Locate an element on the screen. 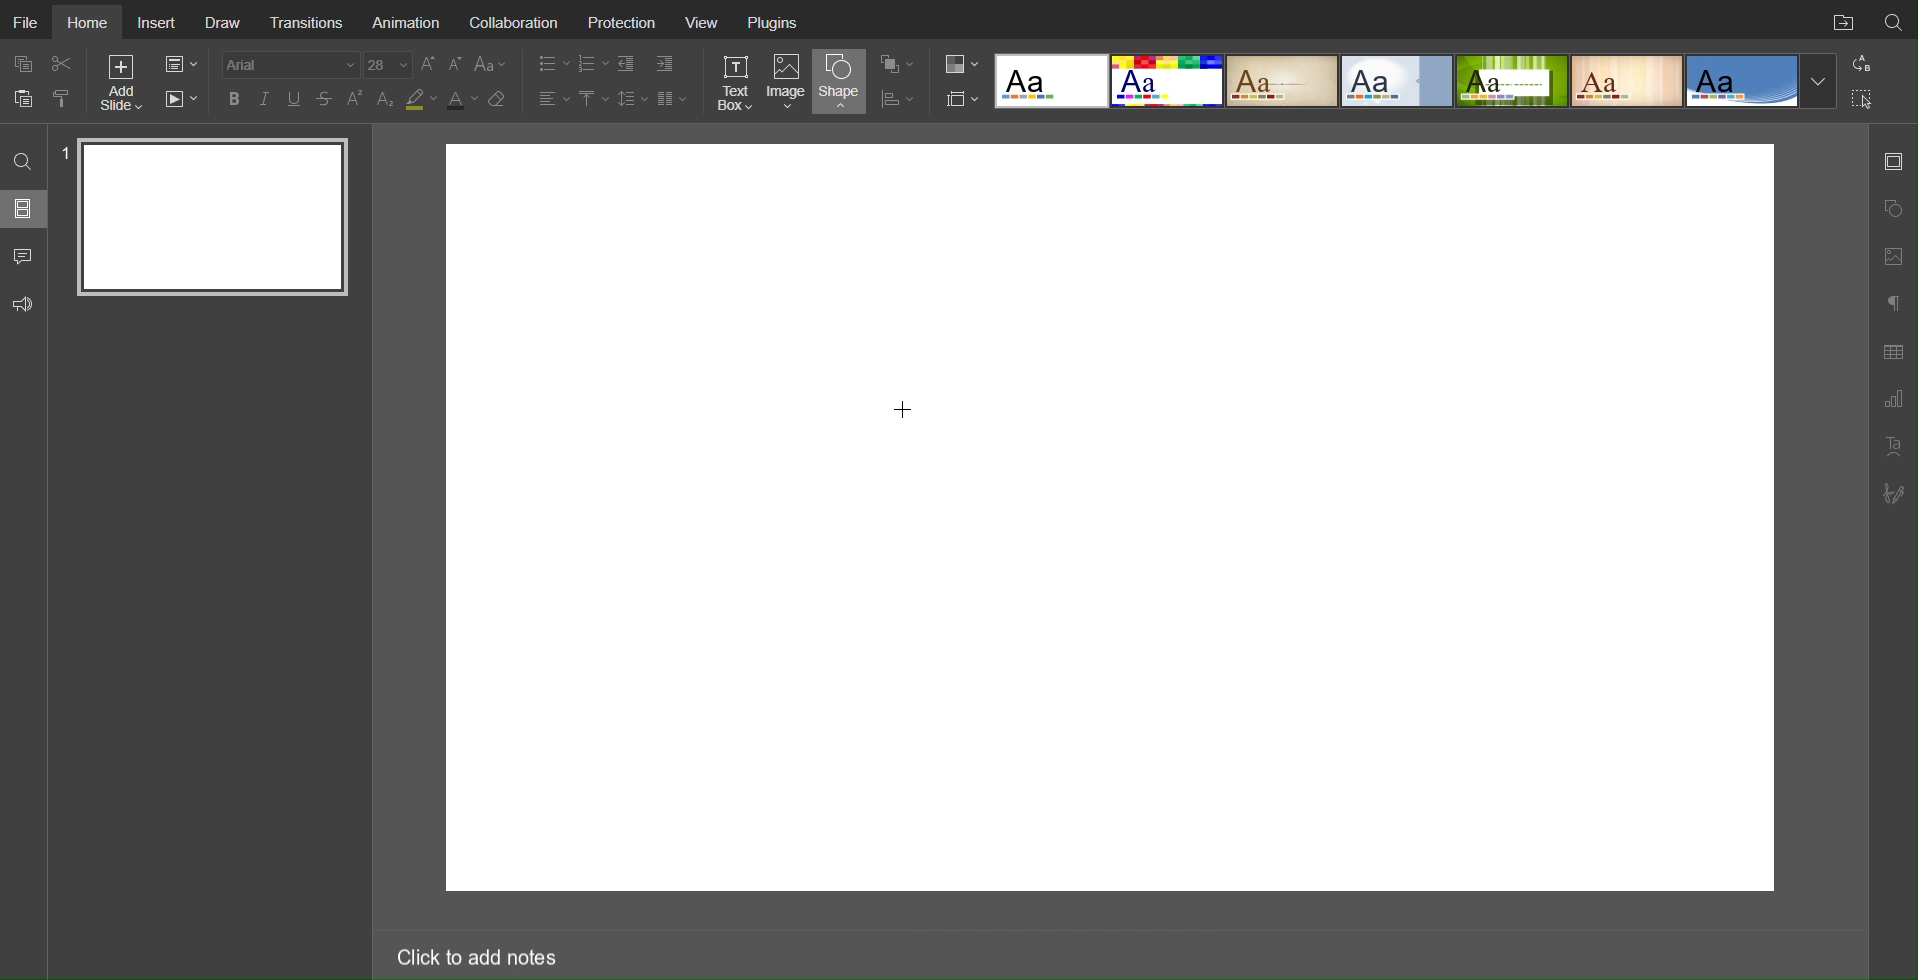  Slide Settings is located at coordinates (179, 65).